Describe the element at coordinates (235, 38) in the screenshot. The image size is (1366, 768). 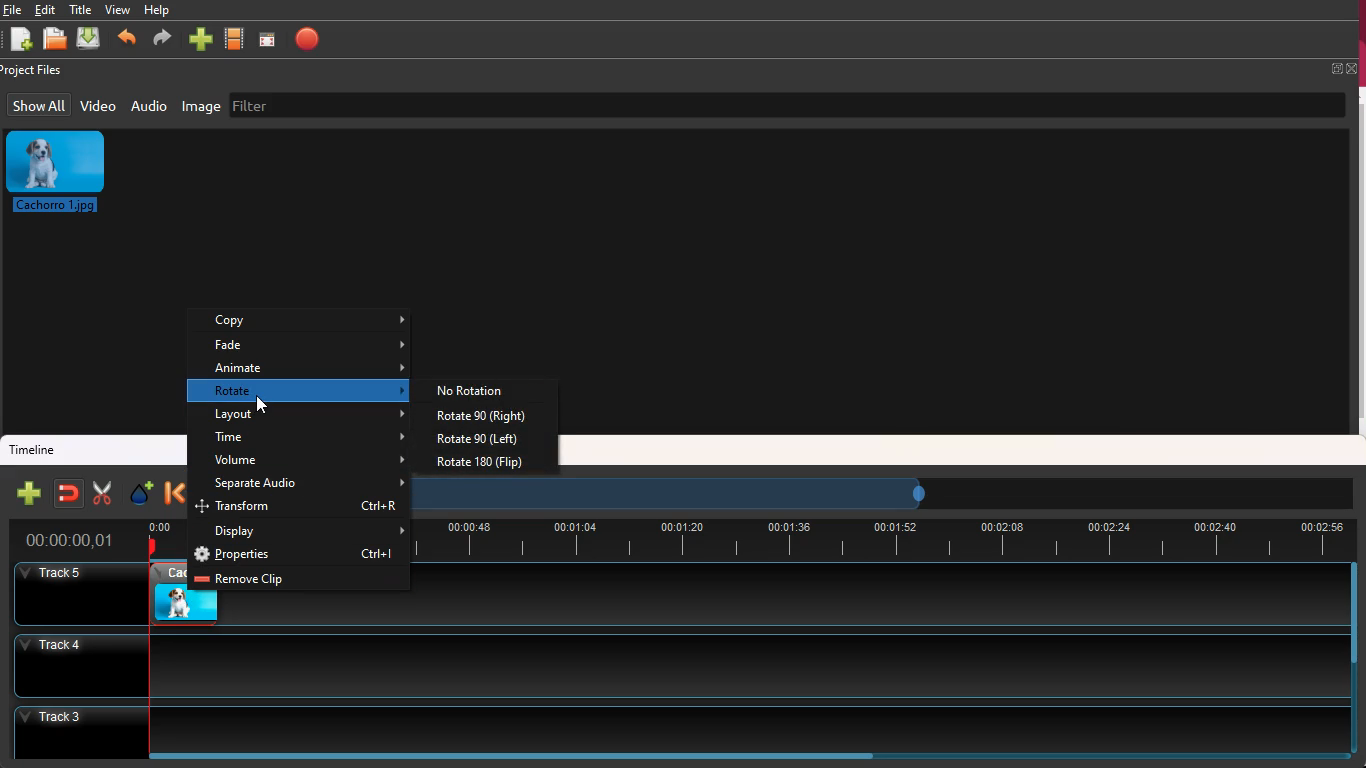
I see `movie` at that location.